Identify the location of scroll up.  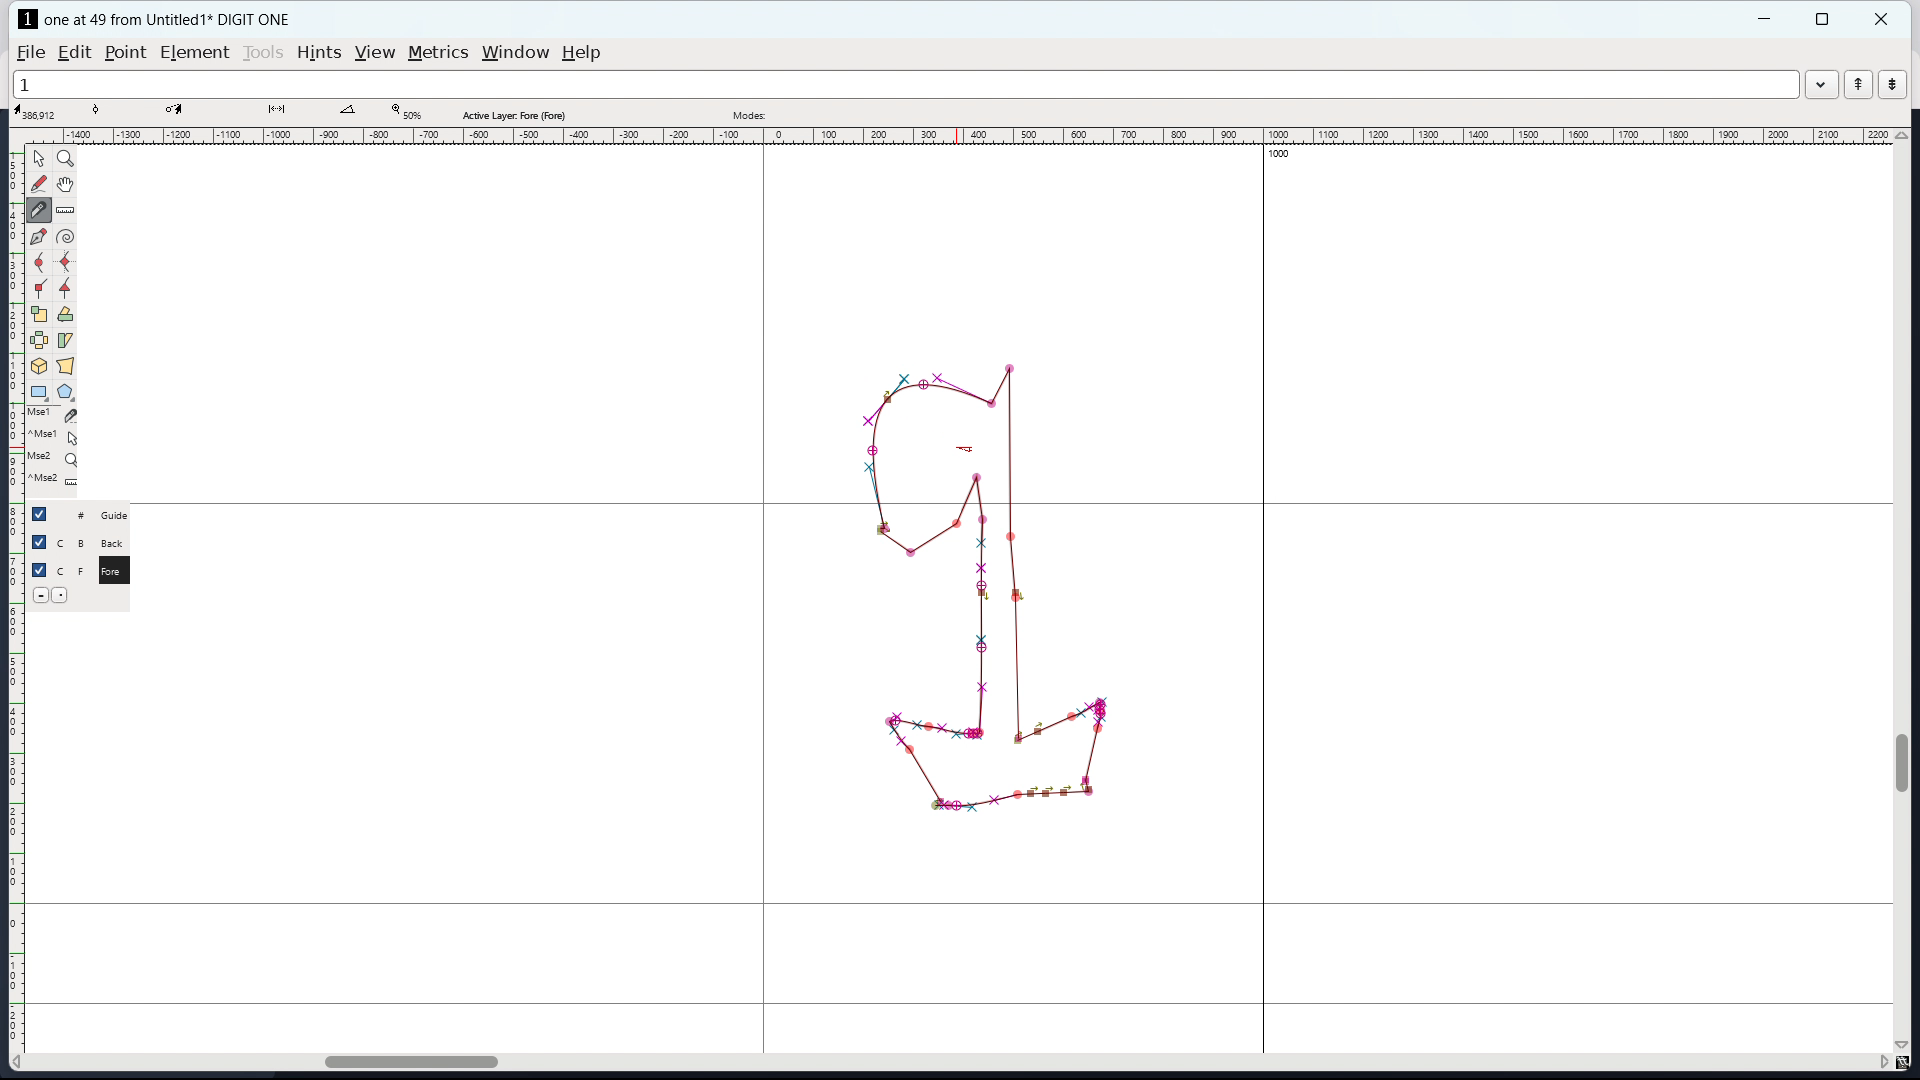
(1902, 135).